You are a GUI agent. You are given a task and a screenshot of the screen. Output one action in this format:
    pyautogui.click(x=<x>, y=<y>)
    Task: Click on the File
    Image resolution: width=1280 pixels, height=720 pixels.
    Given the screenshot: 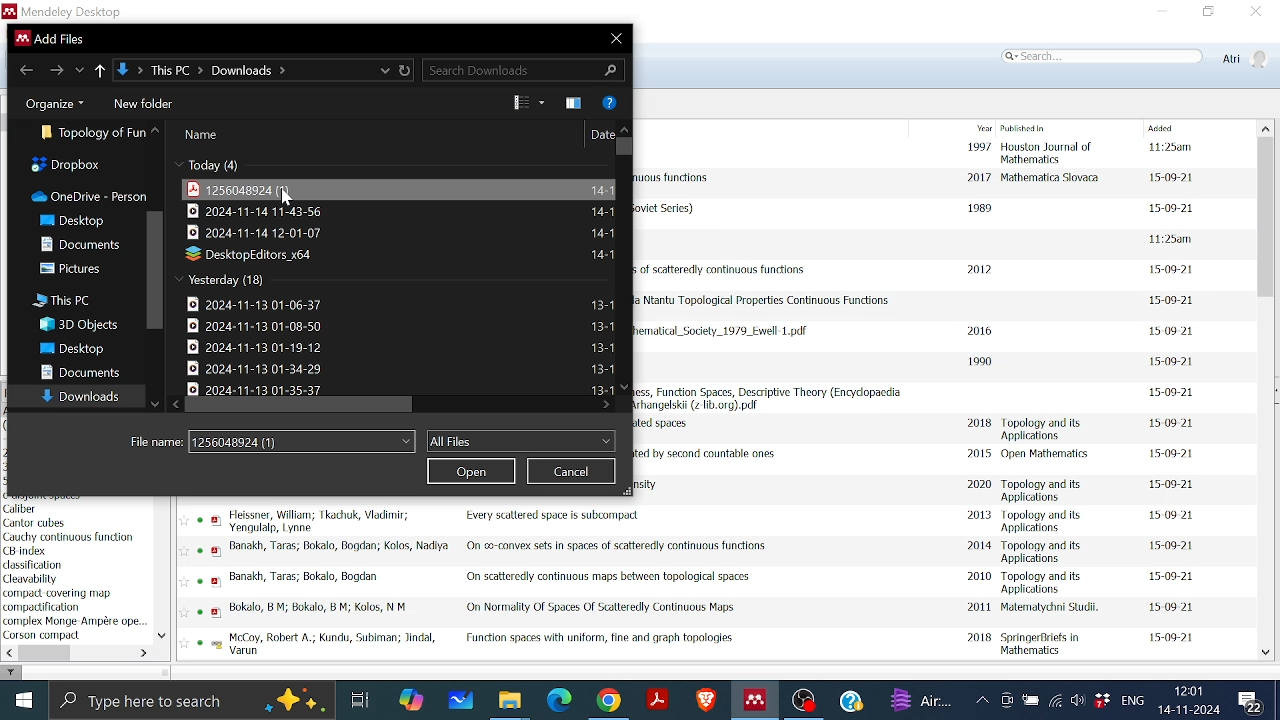 What is the action you would take?
    pyautogui.click(x=601, y=214)
    